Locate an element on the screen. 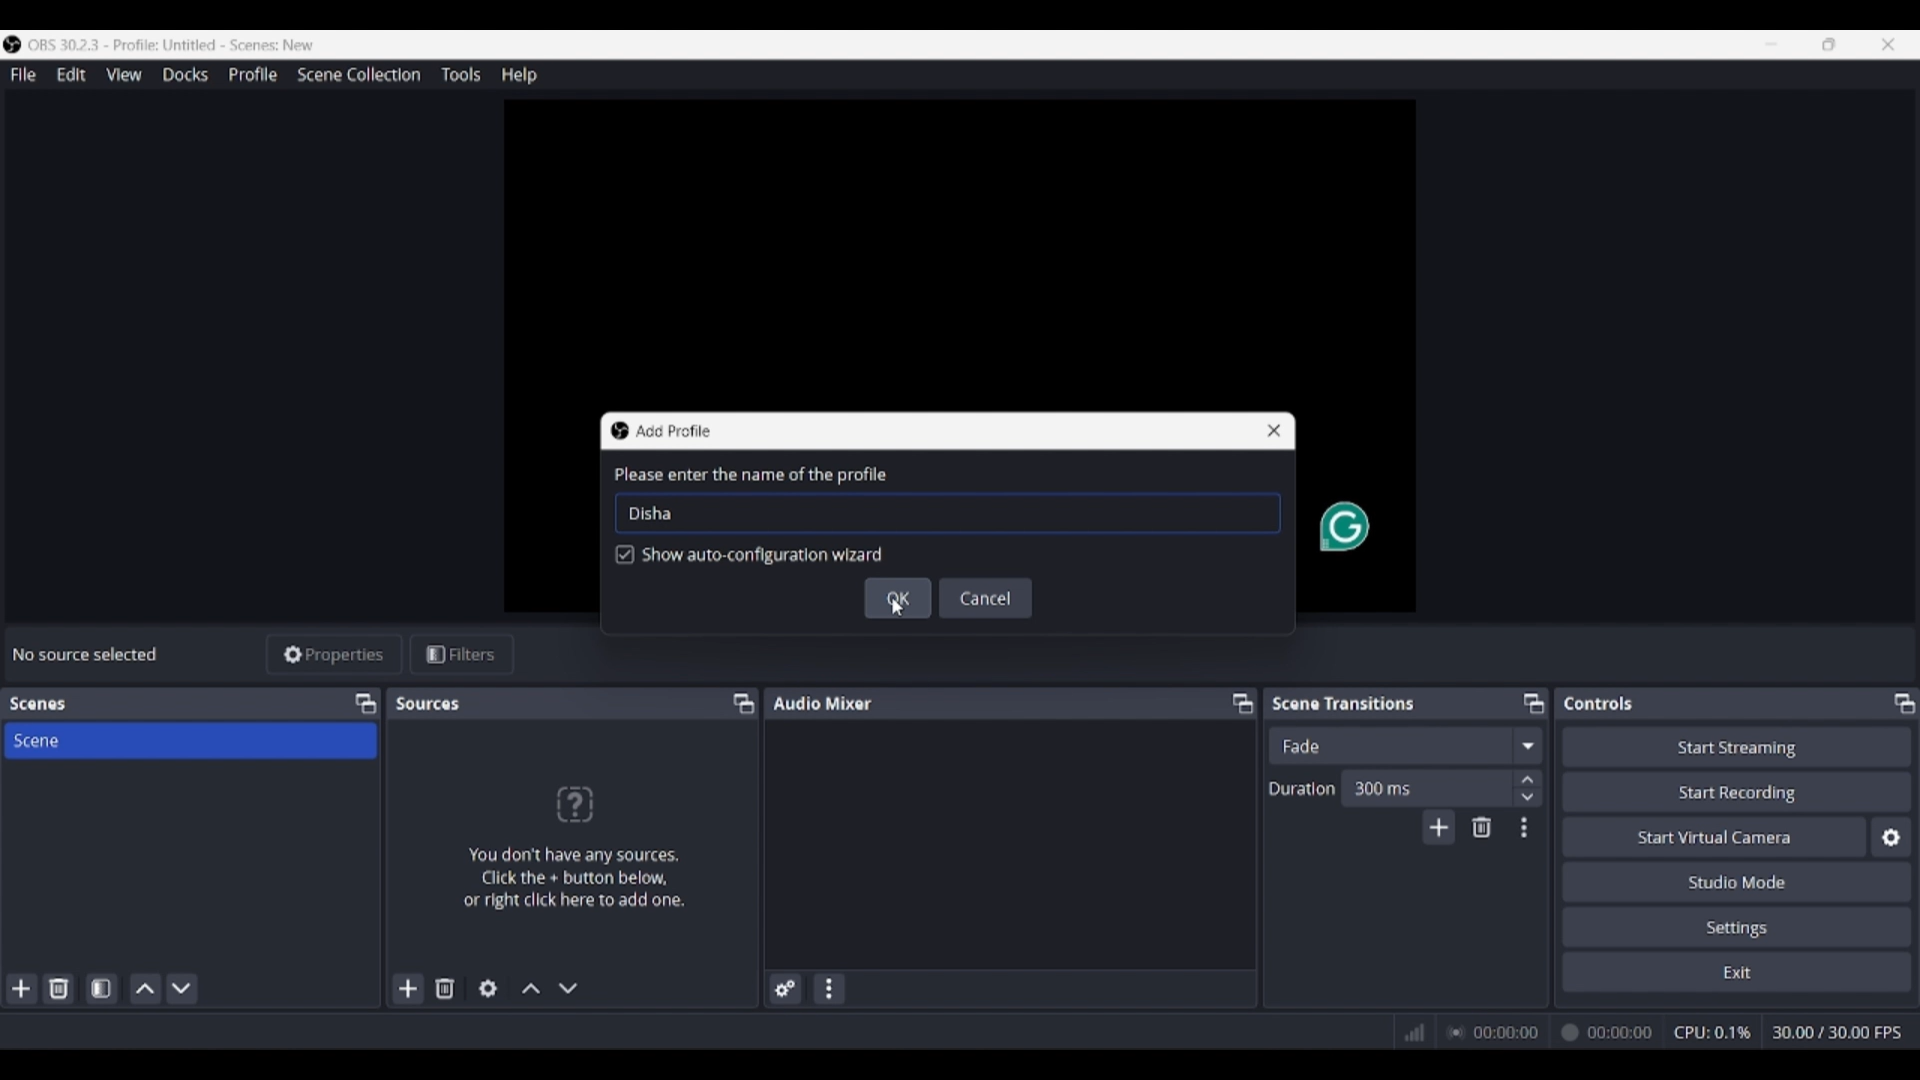  Profile name typed in is located at coordinates (650, 512).